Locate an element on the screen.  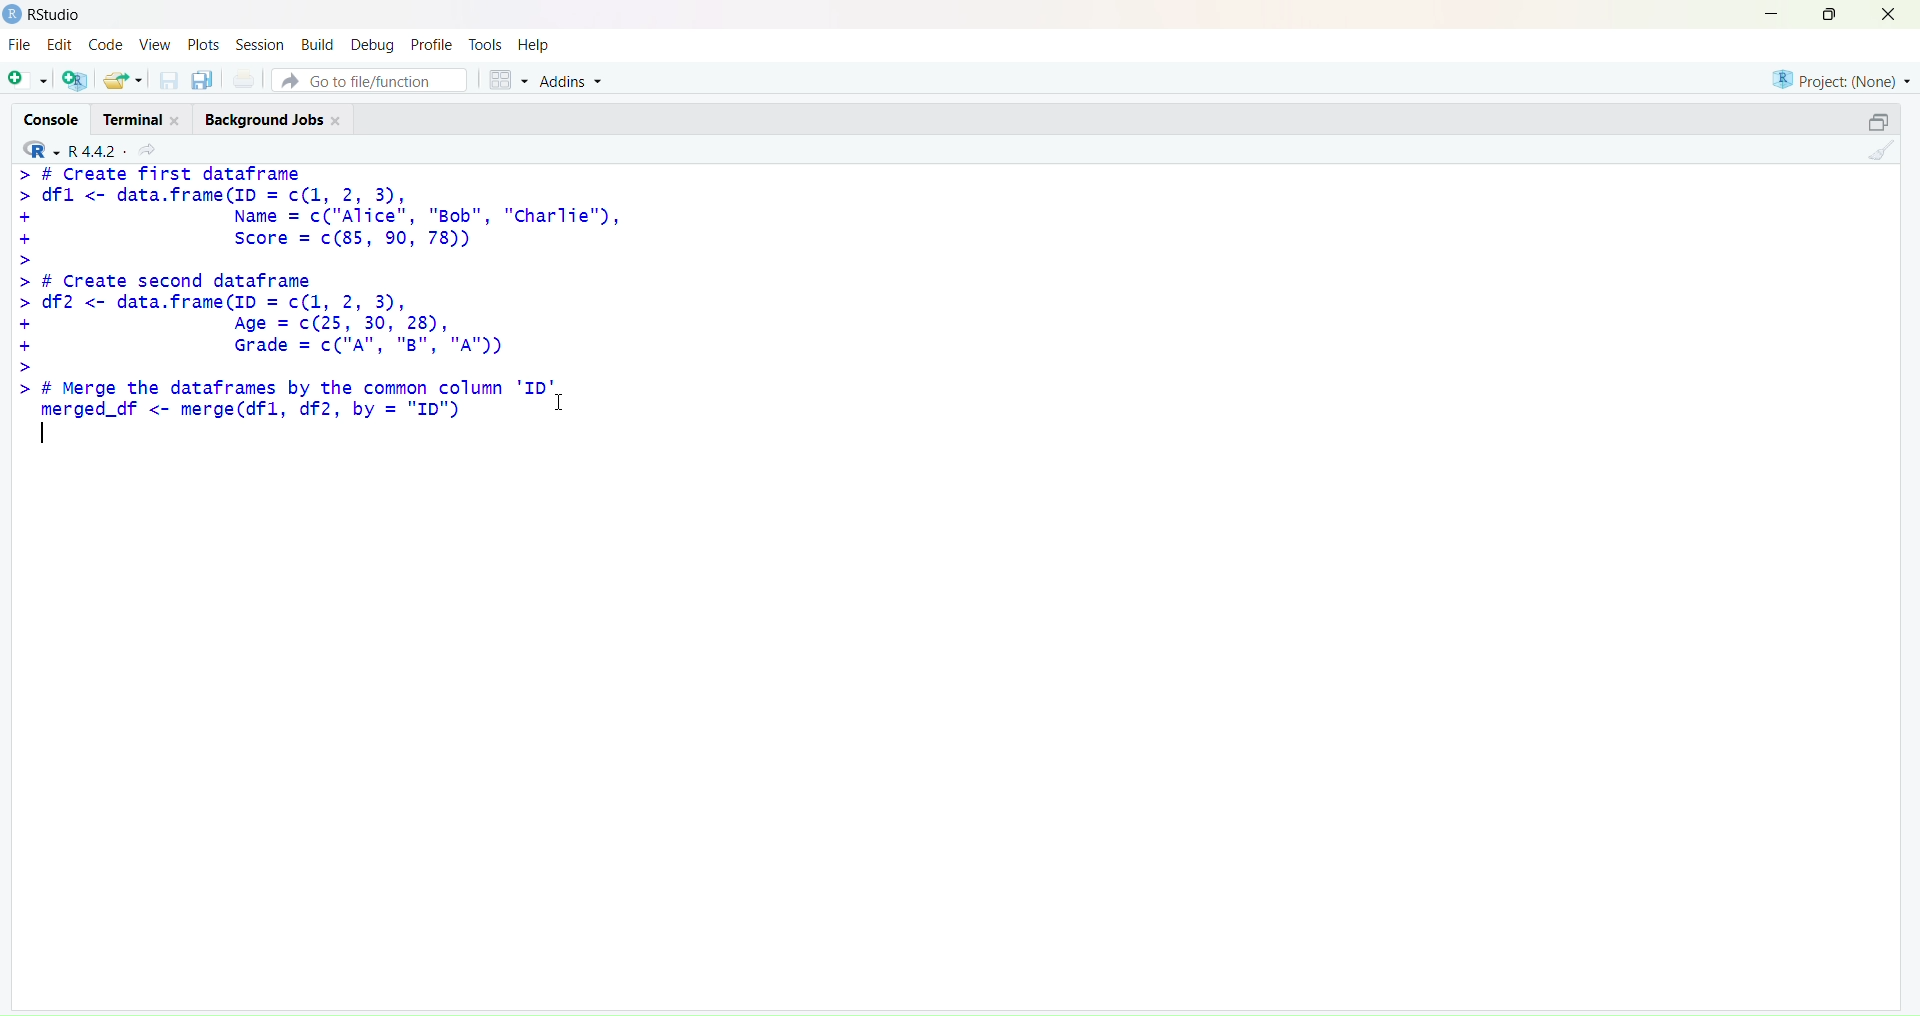
new file is located at coordinates (25, 77).